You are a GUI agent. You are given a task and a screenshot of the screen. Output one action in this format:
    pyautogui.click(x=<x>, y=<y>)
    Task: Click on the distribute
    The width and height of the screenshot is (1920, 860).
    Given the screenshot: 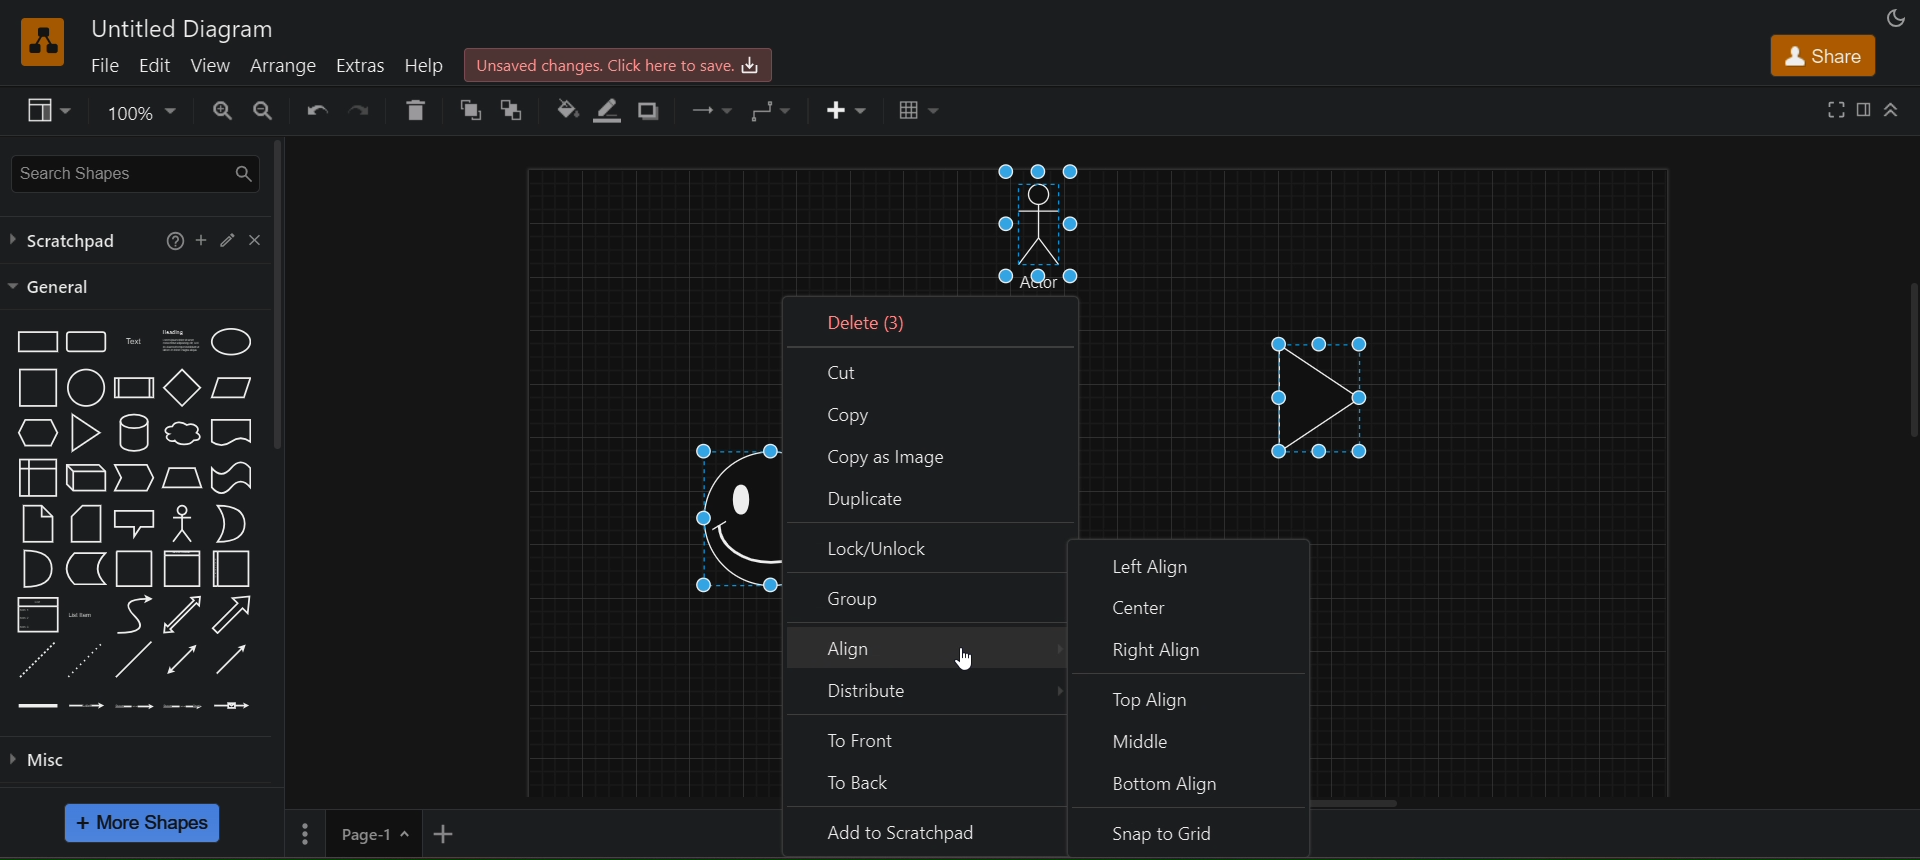 What is the action you would take?
    pyautogui.click(x=925, y=697)
    